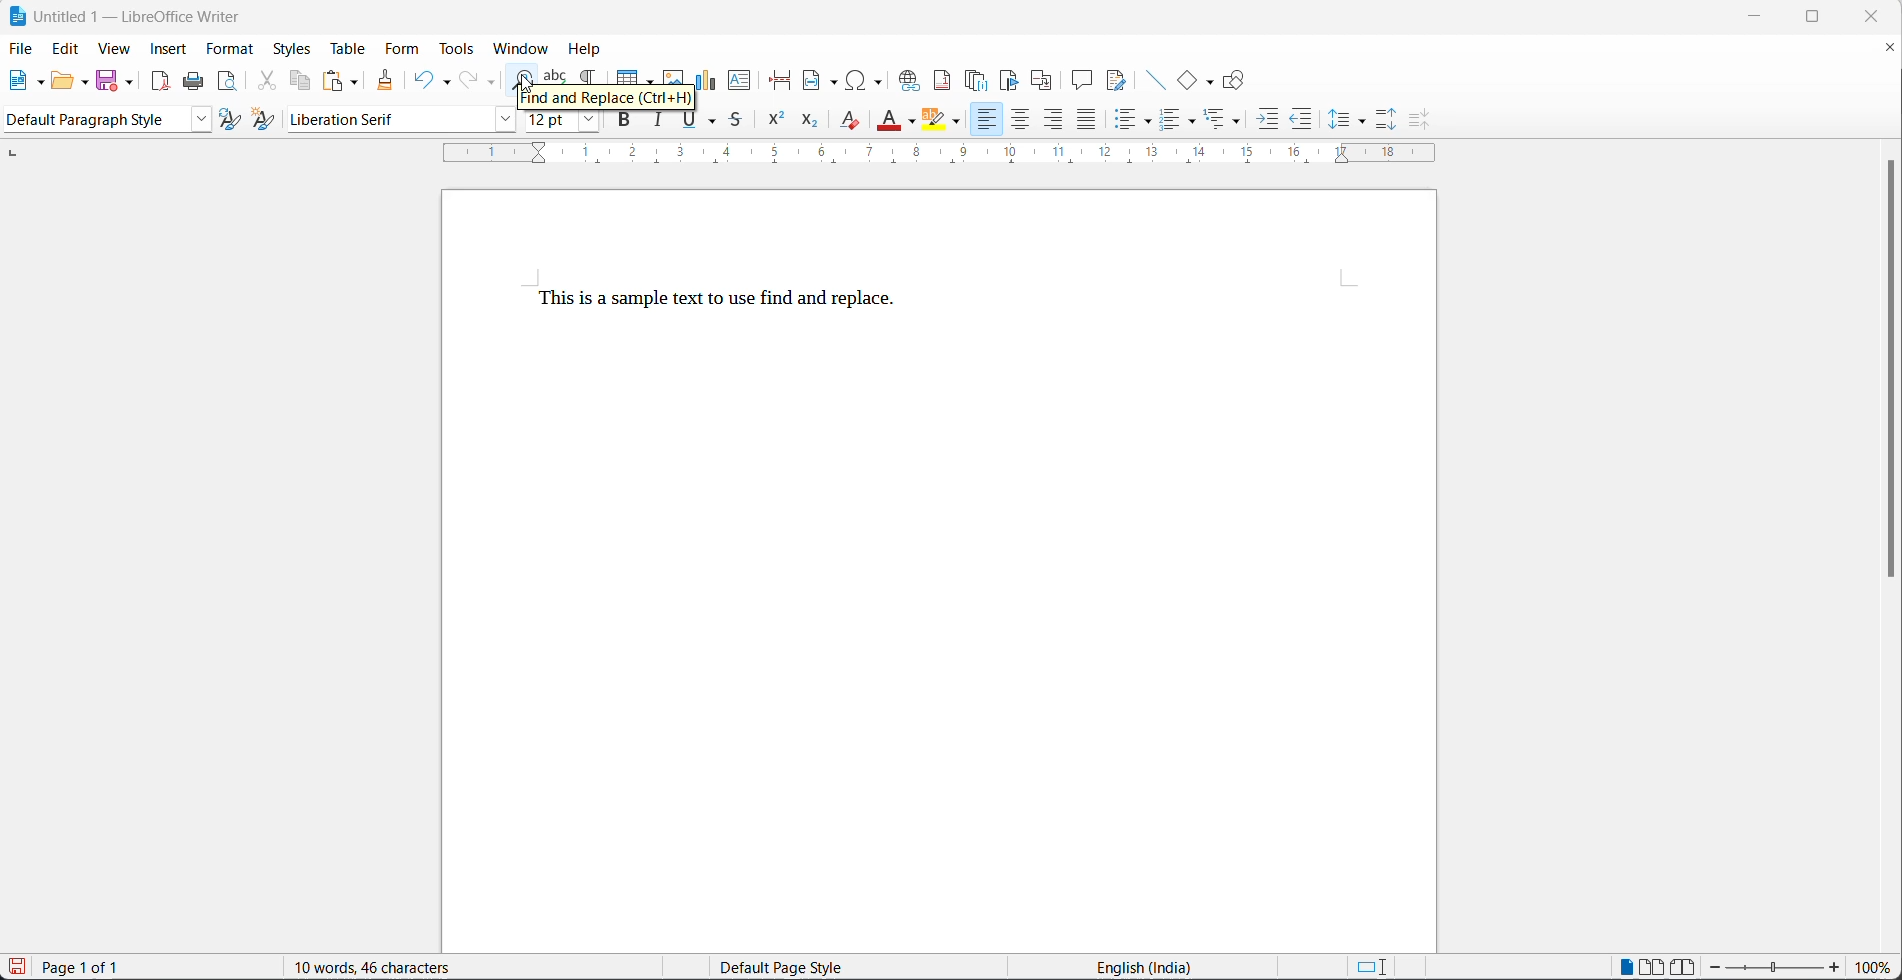 This screenshot has height=980, width=1902. I want to click on subscript, so click(808, 122).